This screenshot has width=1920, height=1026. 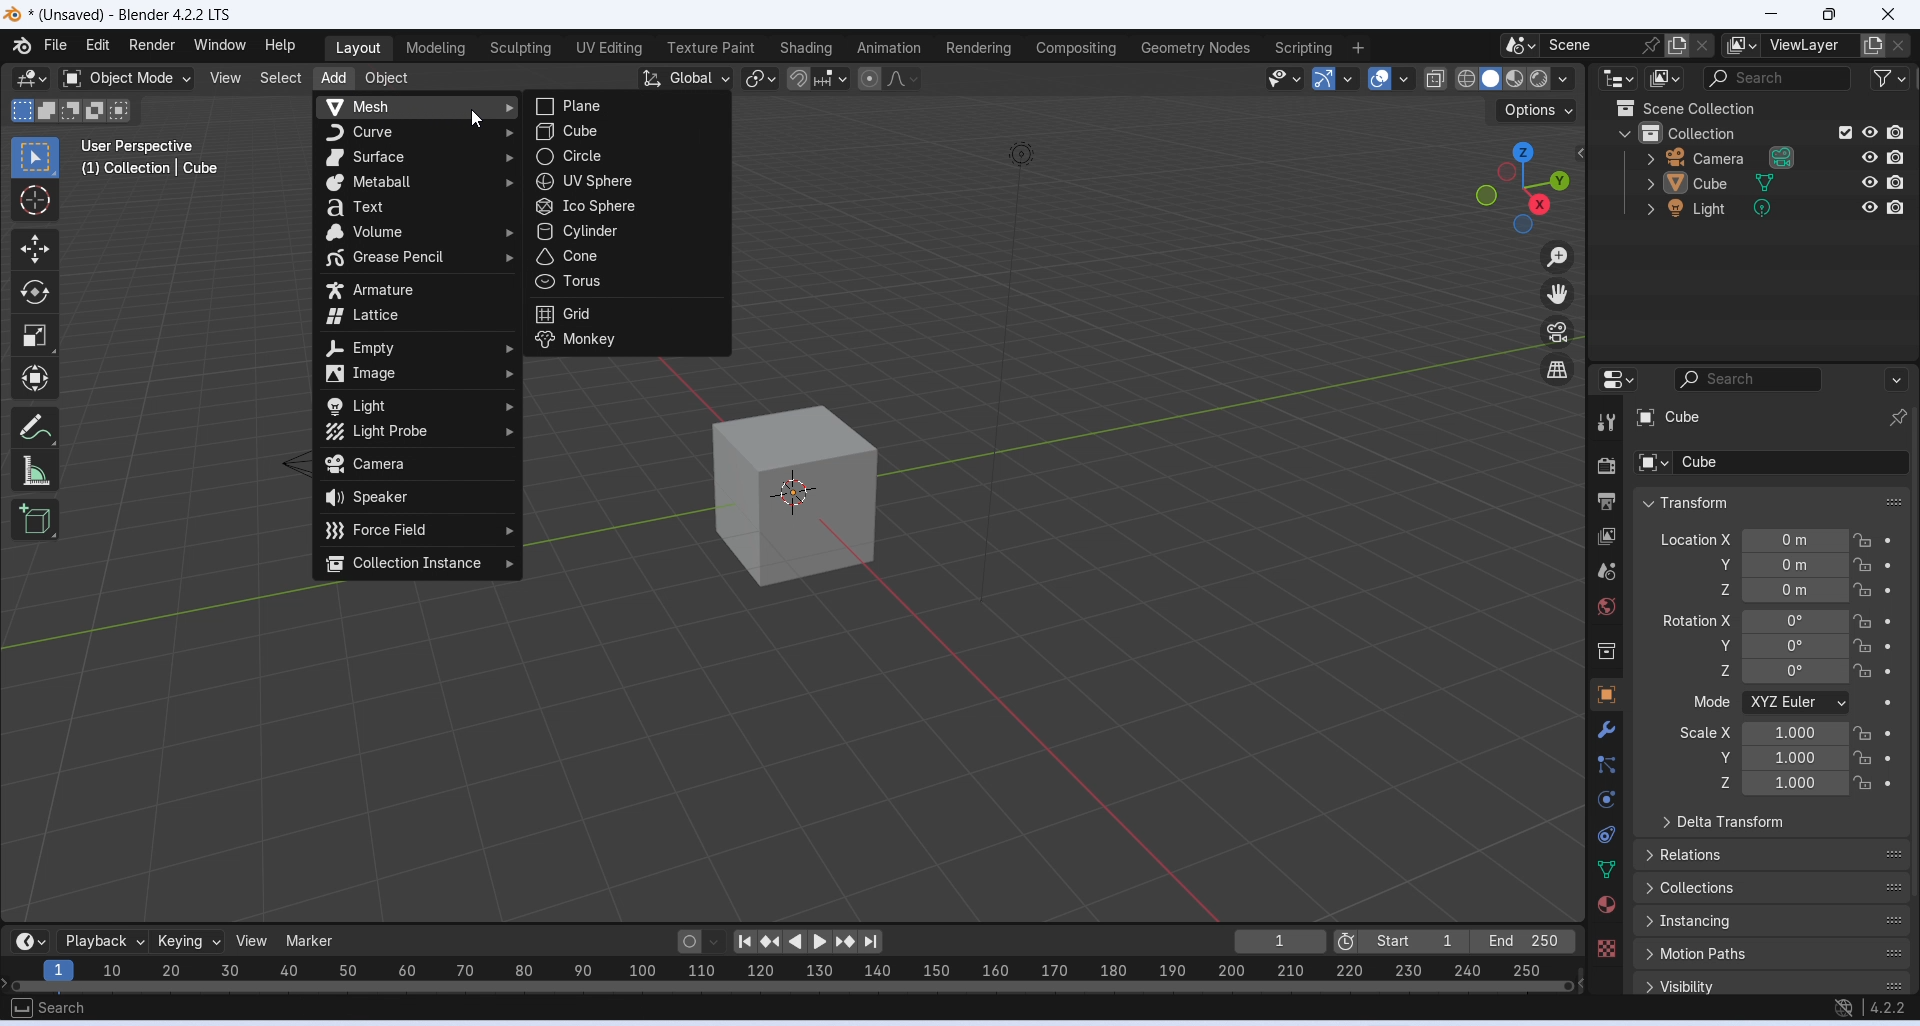 What do you see at coordinates (1896, 206) in the screenshot?
I see `disable in renders` at bounding box center [1896, 206].